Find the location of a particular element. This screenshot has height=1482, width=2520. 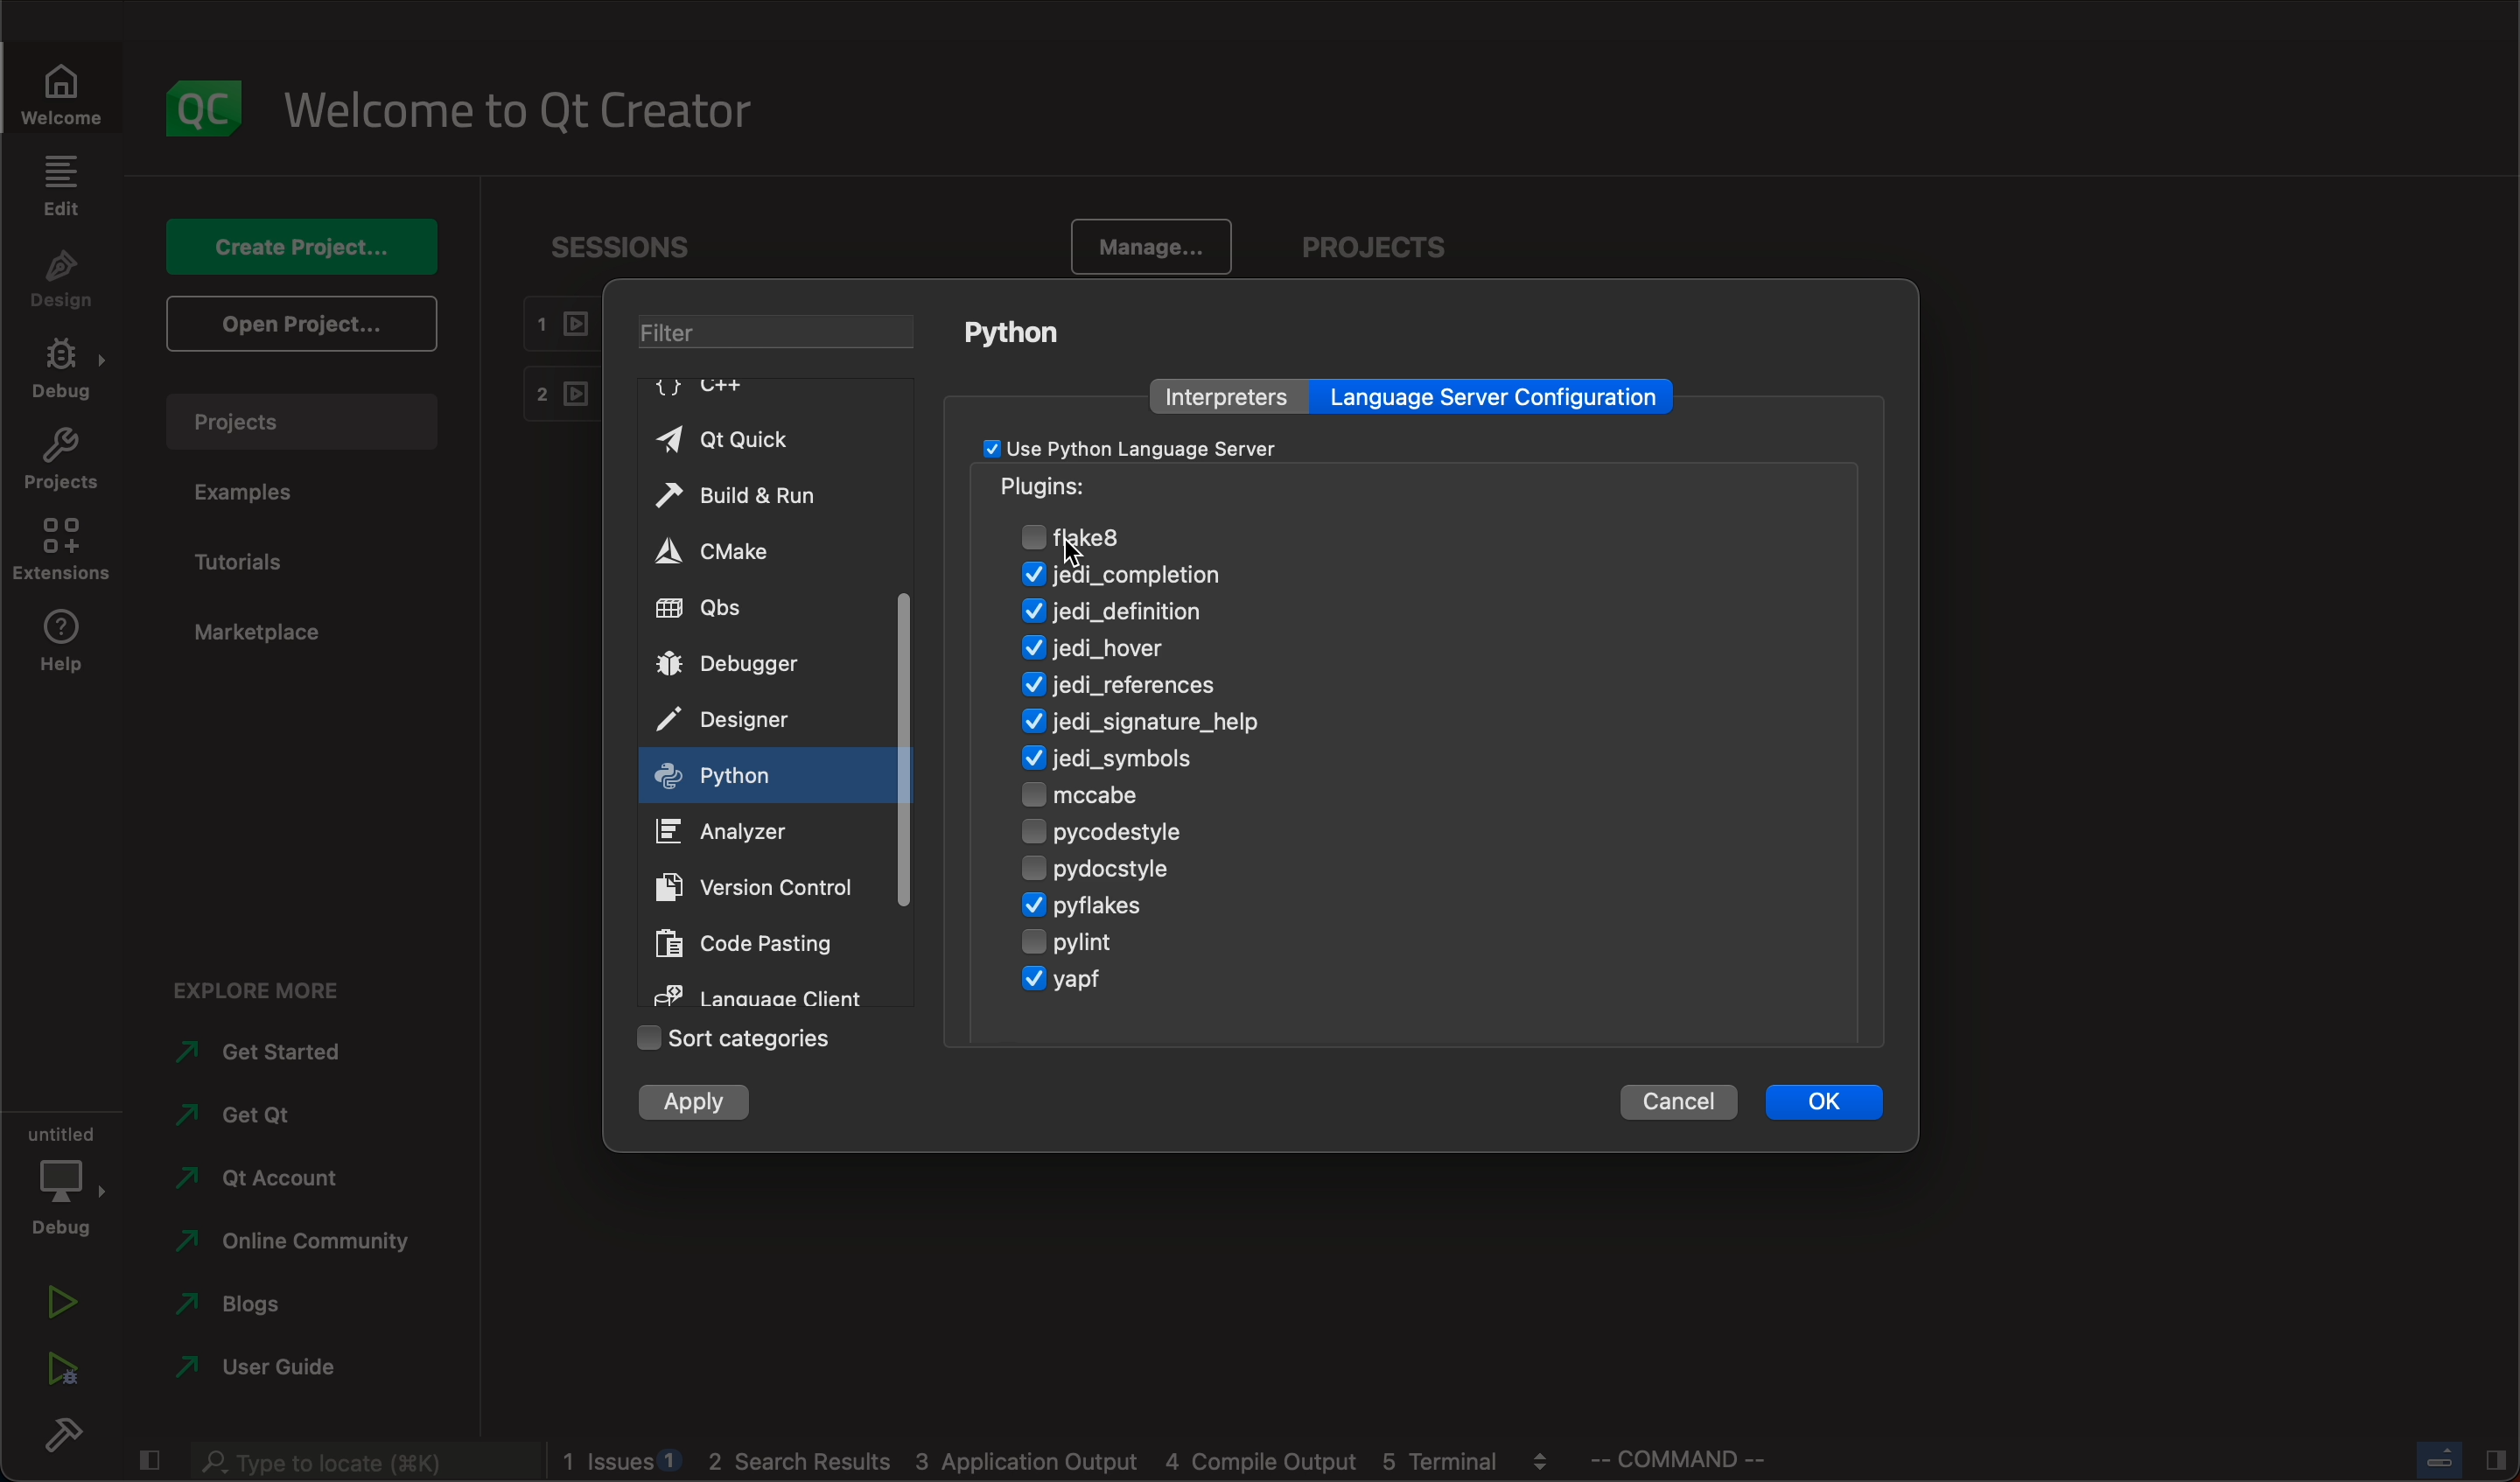

scrollbar is located at coordinates (902, 695).